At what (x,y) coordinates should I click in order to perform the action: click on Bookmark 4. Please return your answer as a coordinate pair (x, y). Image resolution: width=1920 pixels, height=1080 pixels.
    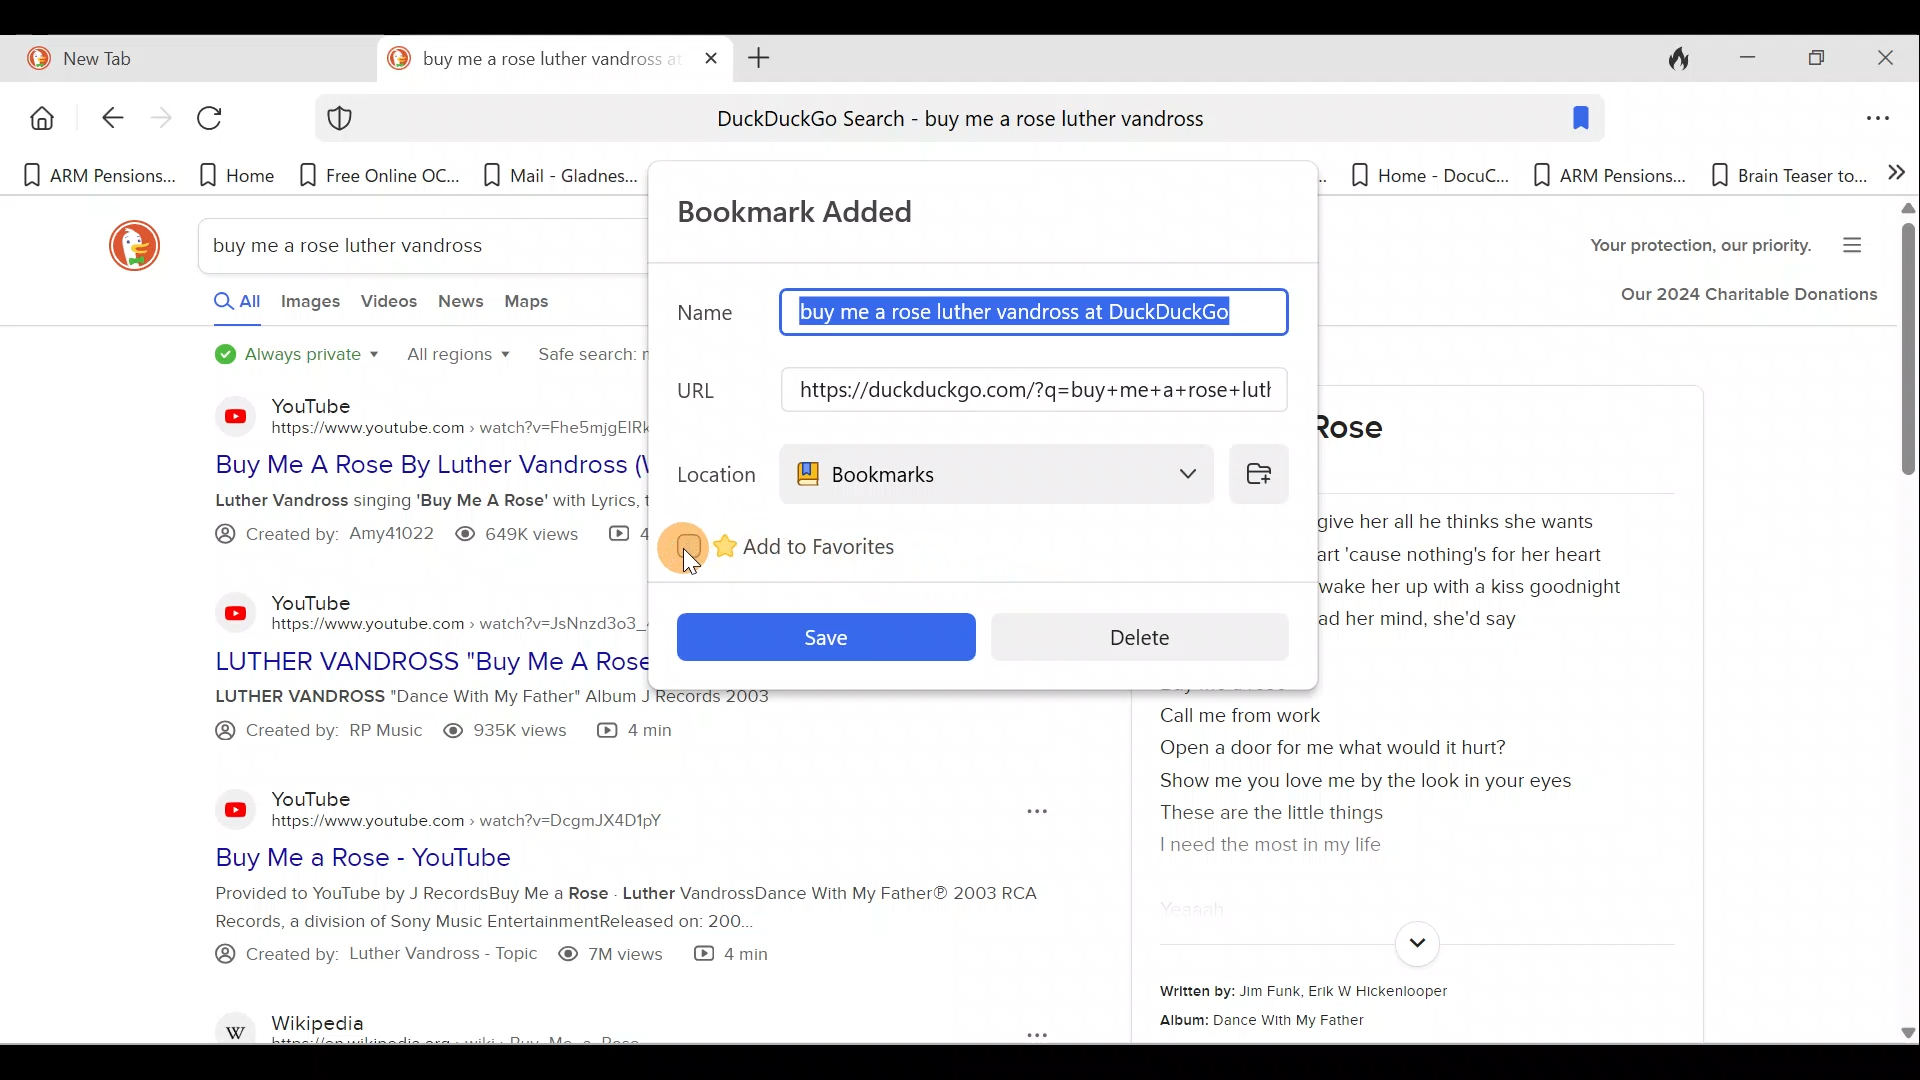
    Looking at the image, I should click on (560, 181).